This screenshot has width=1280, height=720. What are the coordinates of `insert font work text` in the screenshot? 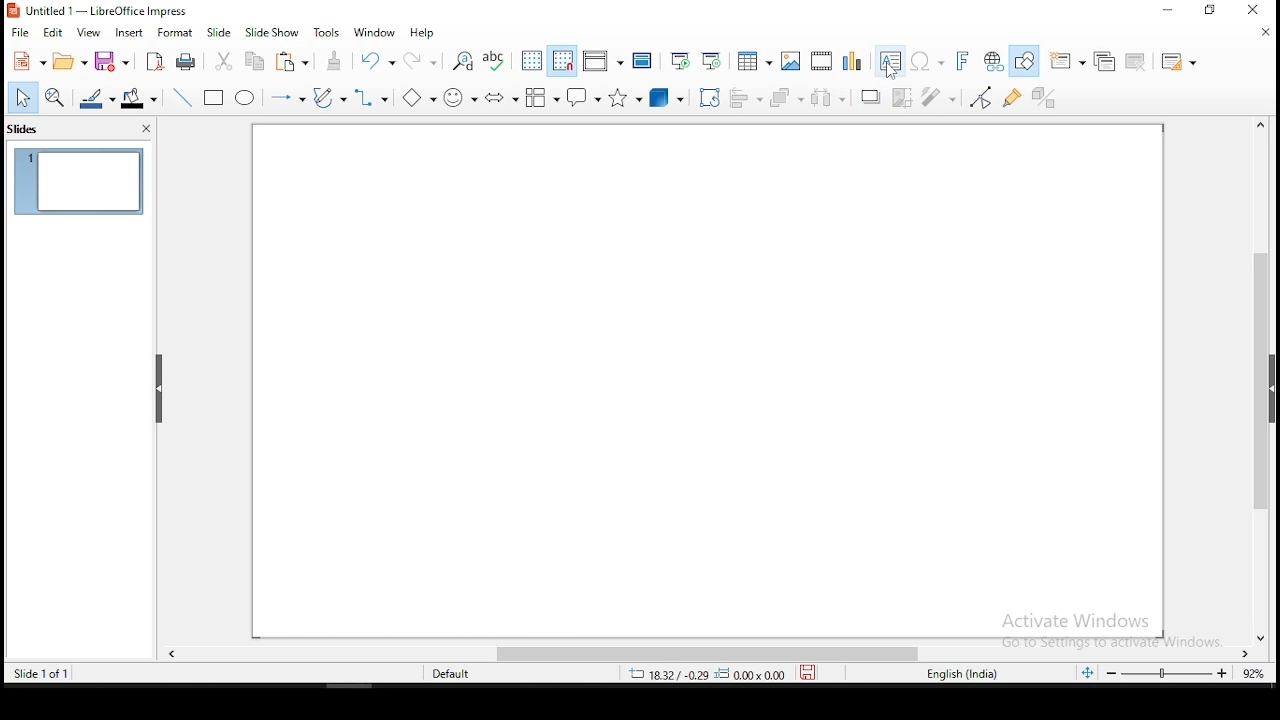 It's located at (963, 61).